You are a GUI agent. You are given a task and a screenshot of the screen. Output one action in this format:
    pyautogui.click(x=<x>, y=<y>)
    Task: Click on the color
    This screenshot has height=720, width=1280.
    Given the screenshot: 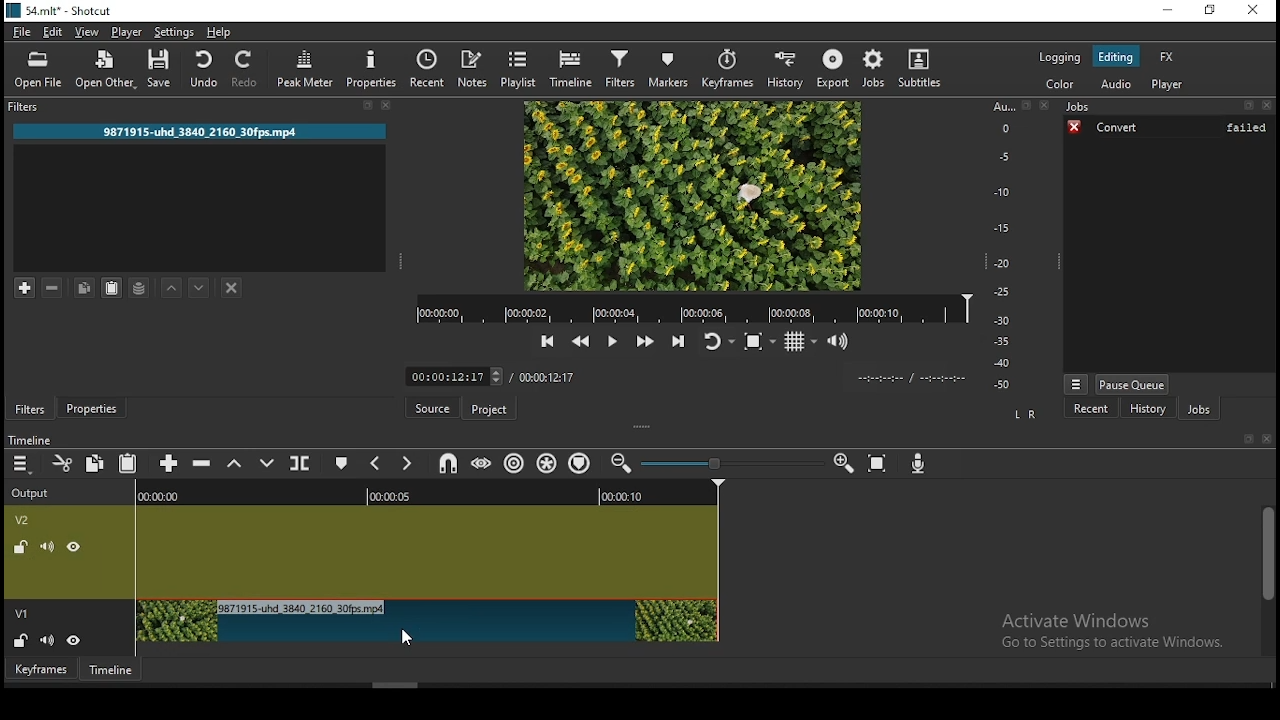 What is the action you would take?
    pyautogui.click(x=1063, y=86)
    